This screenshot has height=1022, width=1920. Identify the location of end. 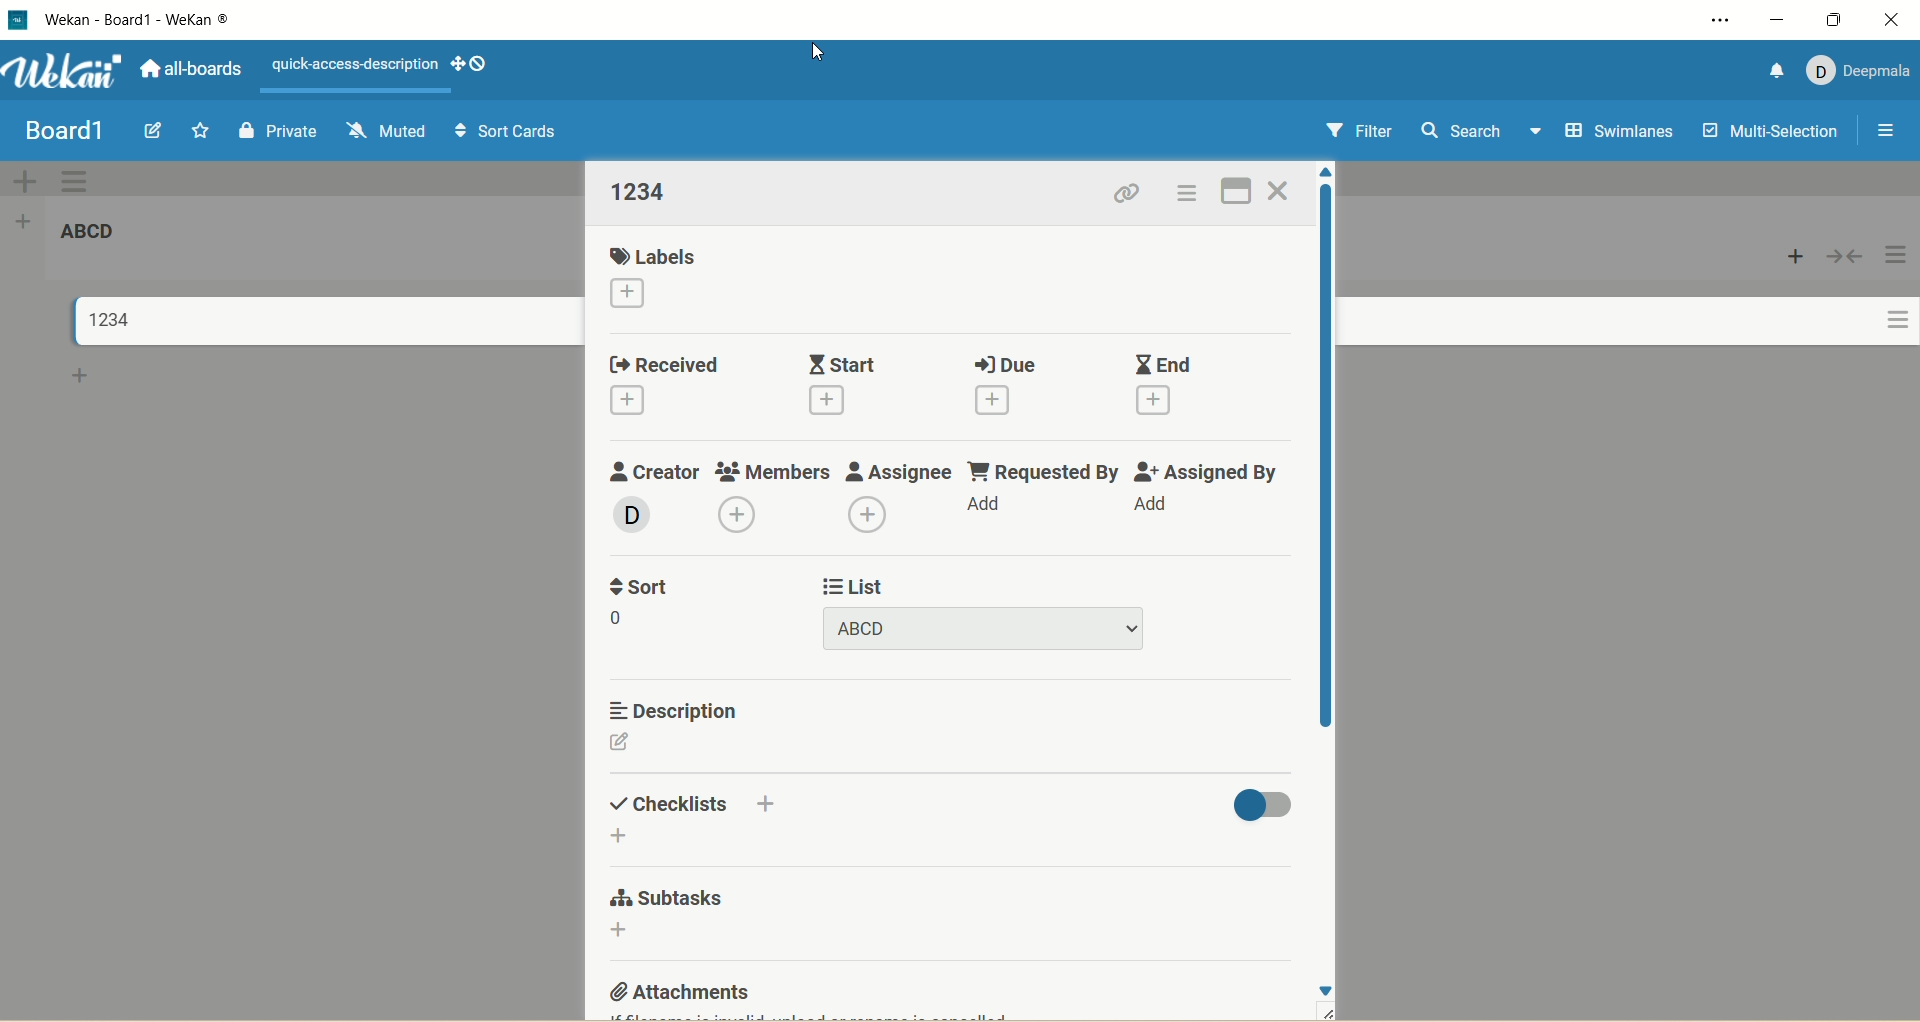
(1161, 363).